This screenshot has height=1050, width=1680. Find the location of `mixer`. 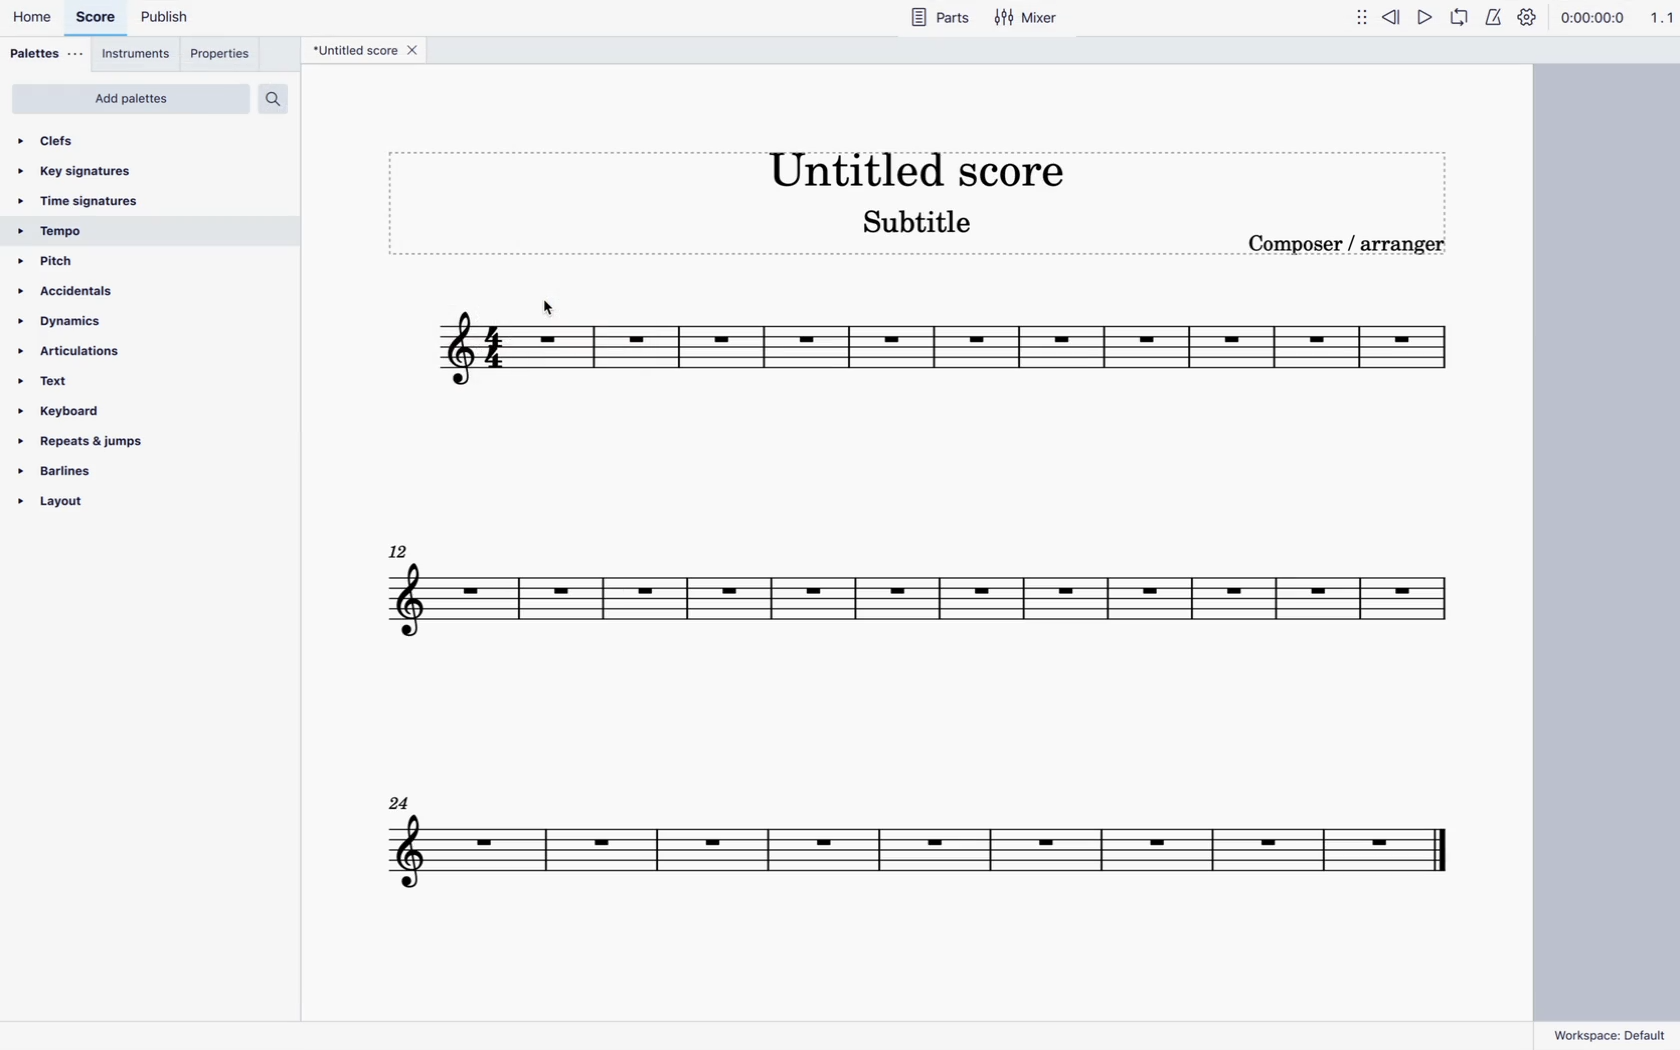

mixer is located at coordinates (1030, 21).